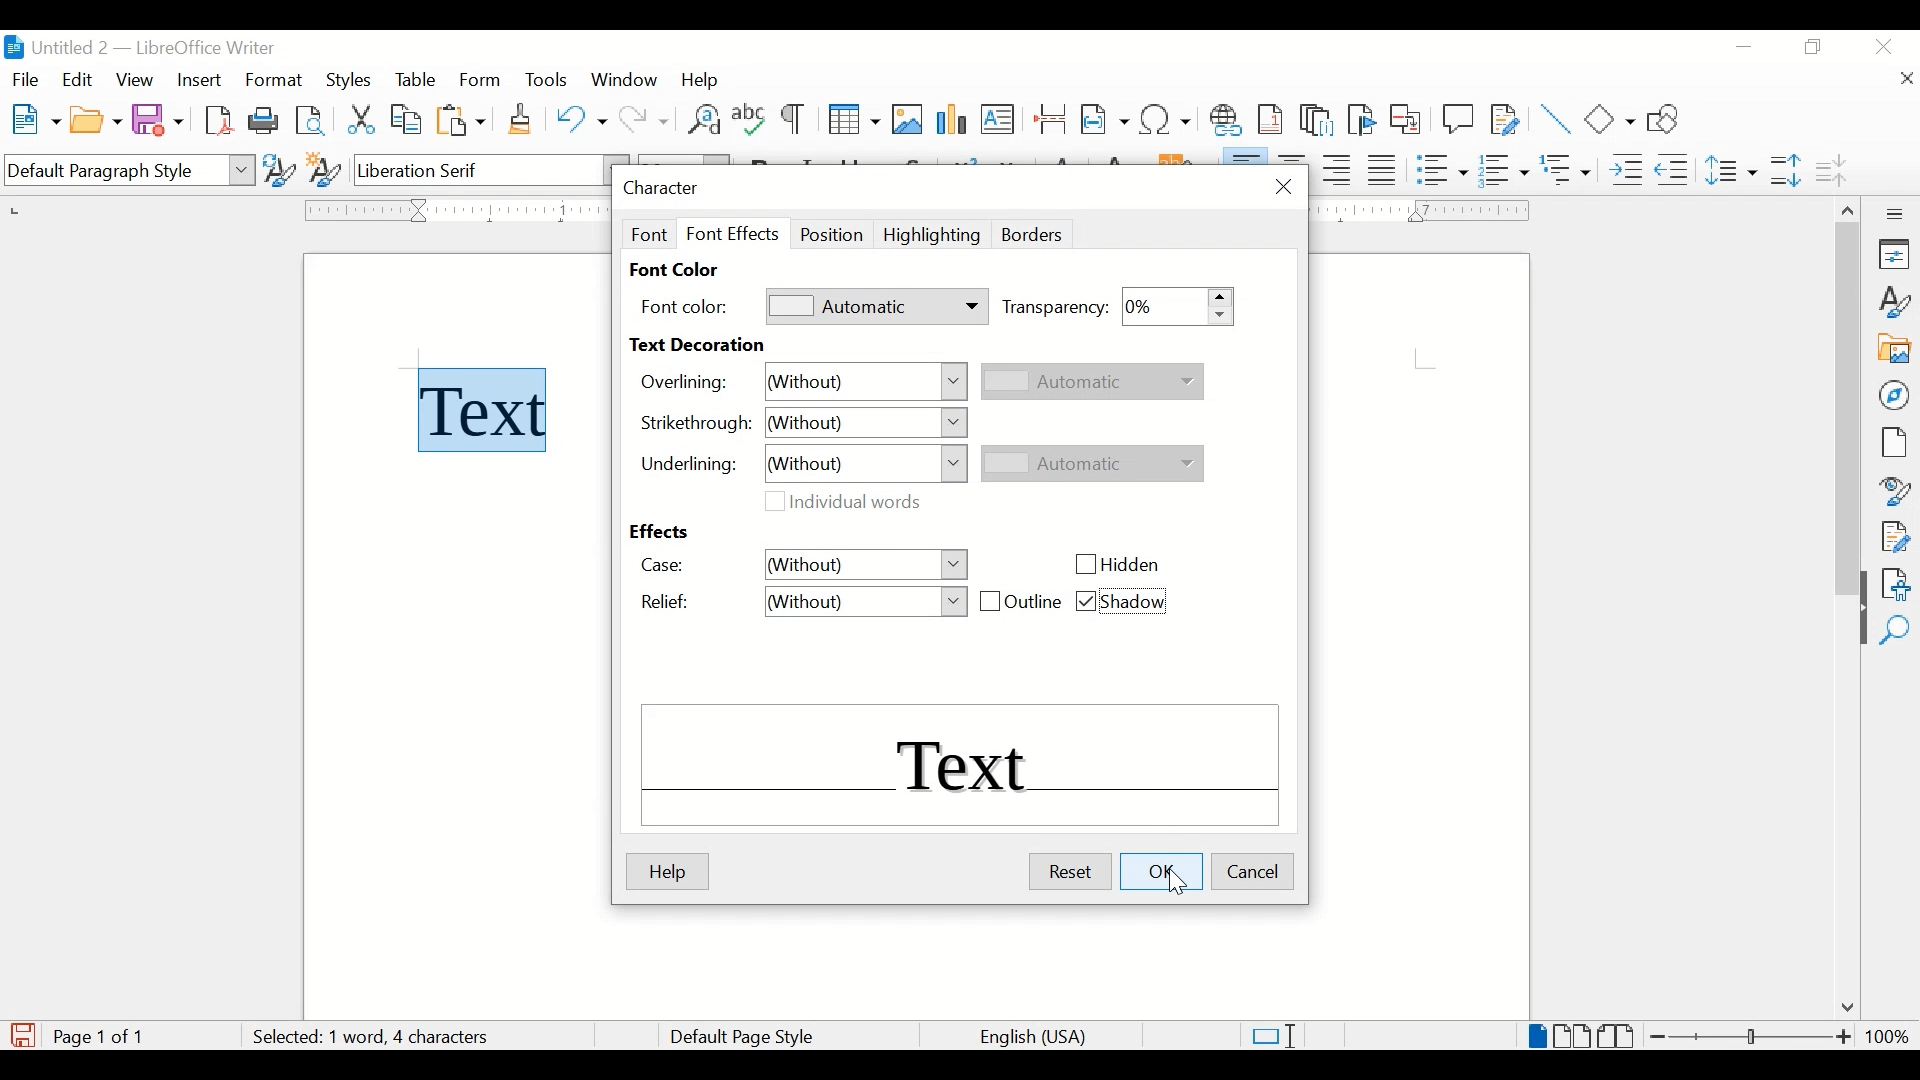  What do you see at coordinates (854, 119) in the screenshot?
I see `insert table` at bounding box center [854, 119].